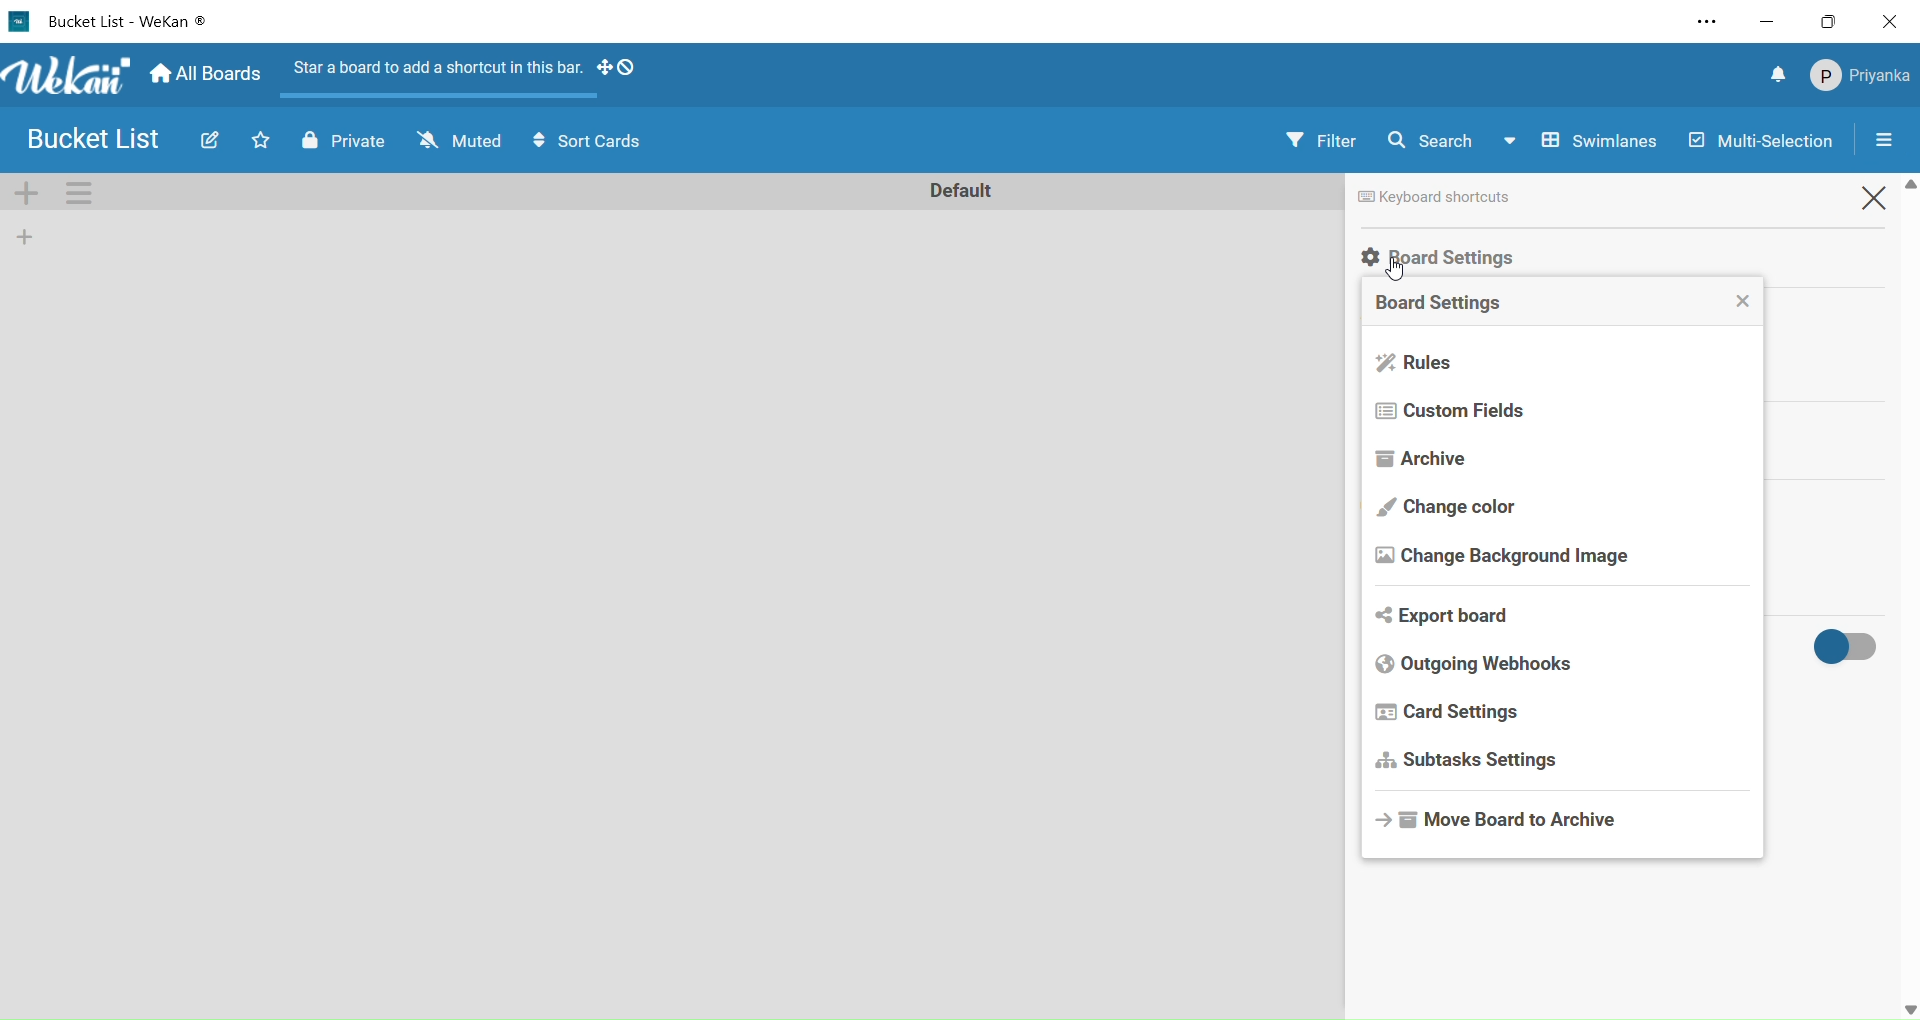 Image resolution: width=1920 pixels, height=1020 pixels. Describe the element at coordinates (1563, 712) in the screenshot. I see `card settings` at that location.